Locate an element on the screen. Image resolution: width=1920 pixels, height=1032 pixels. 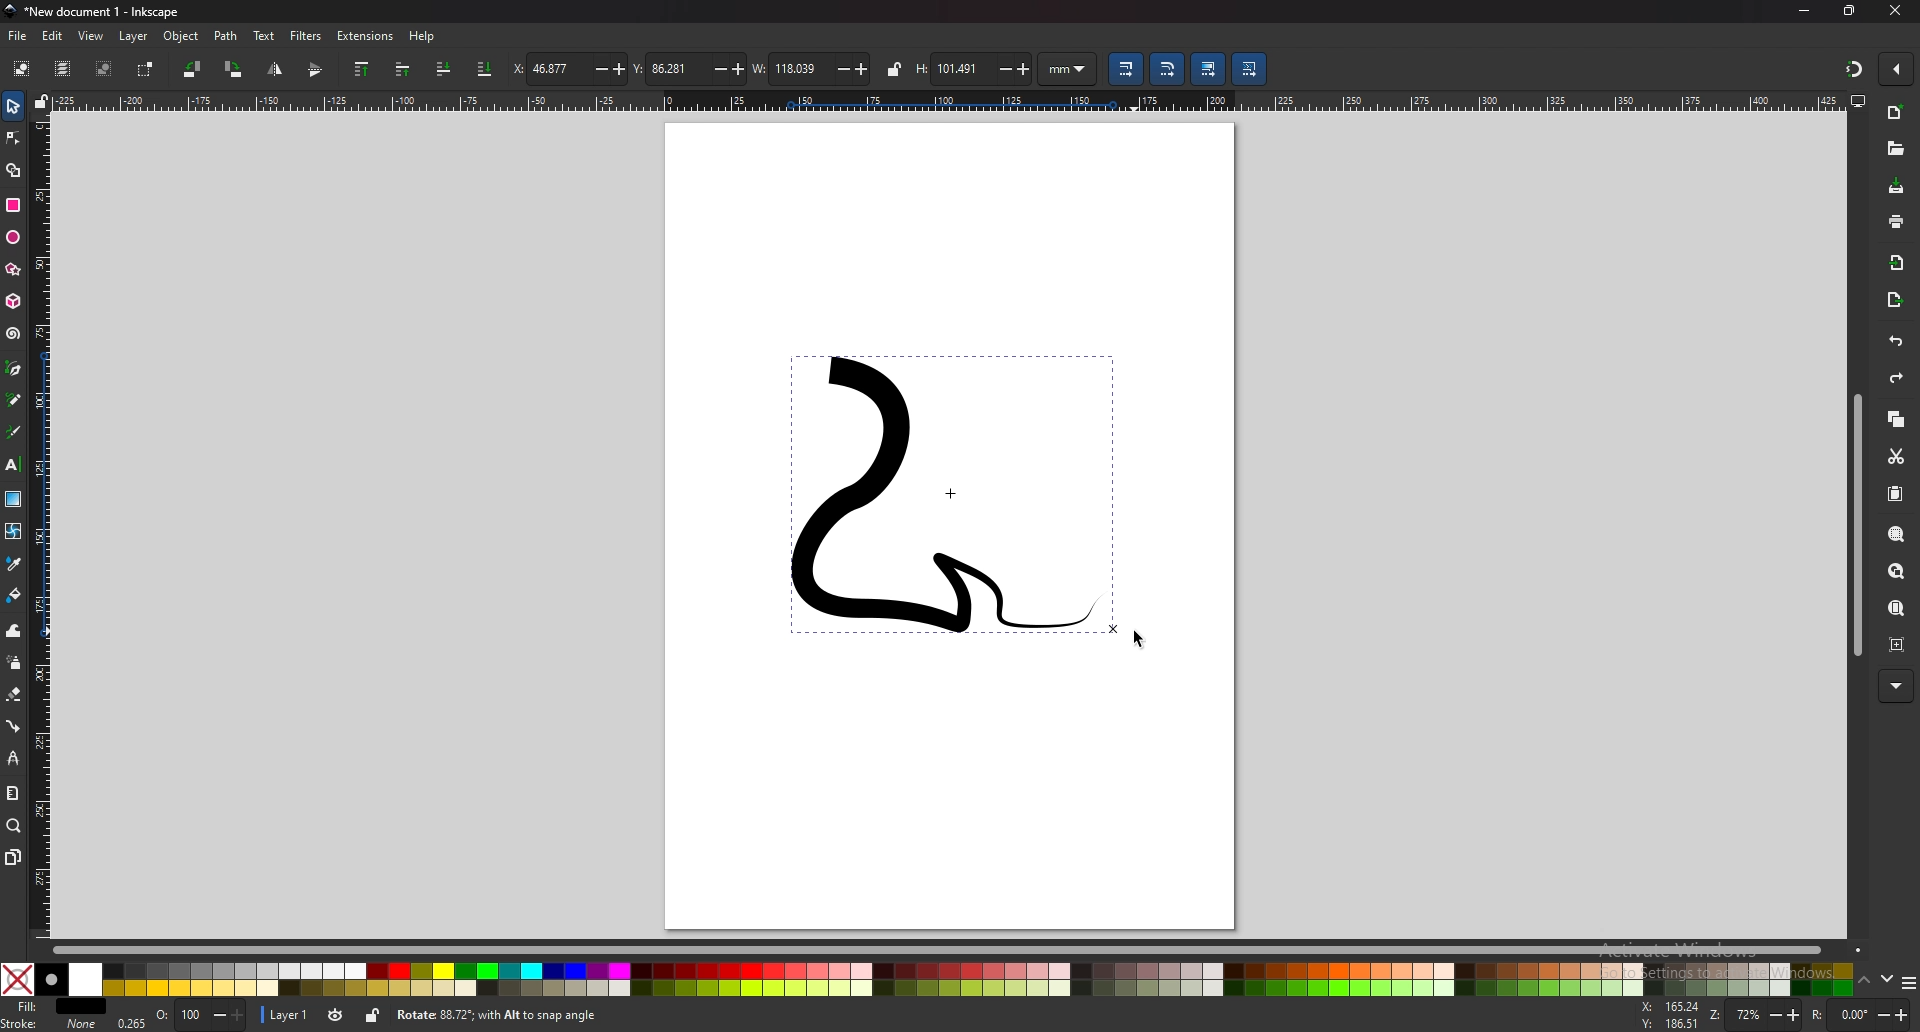
drawing is located at coordinates (955, 500).